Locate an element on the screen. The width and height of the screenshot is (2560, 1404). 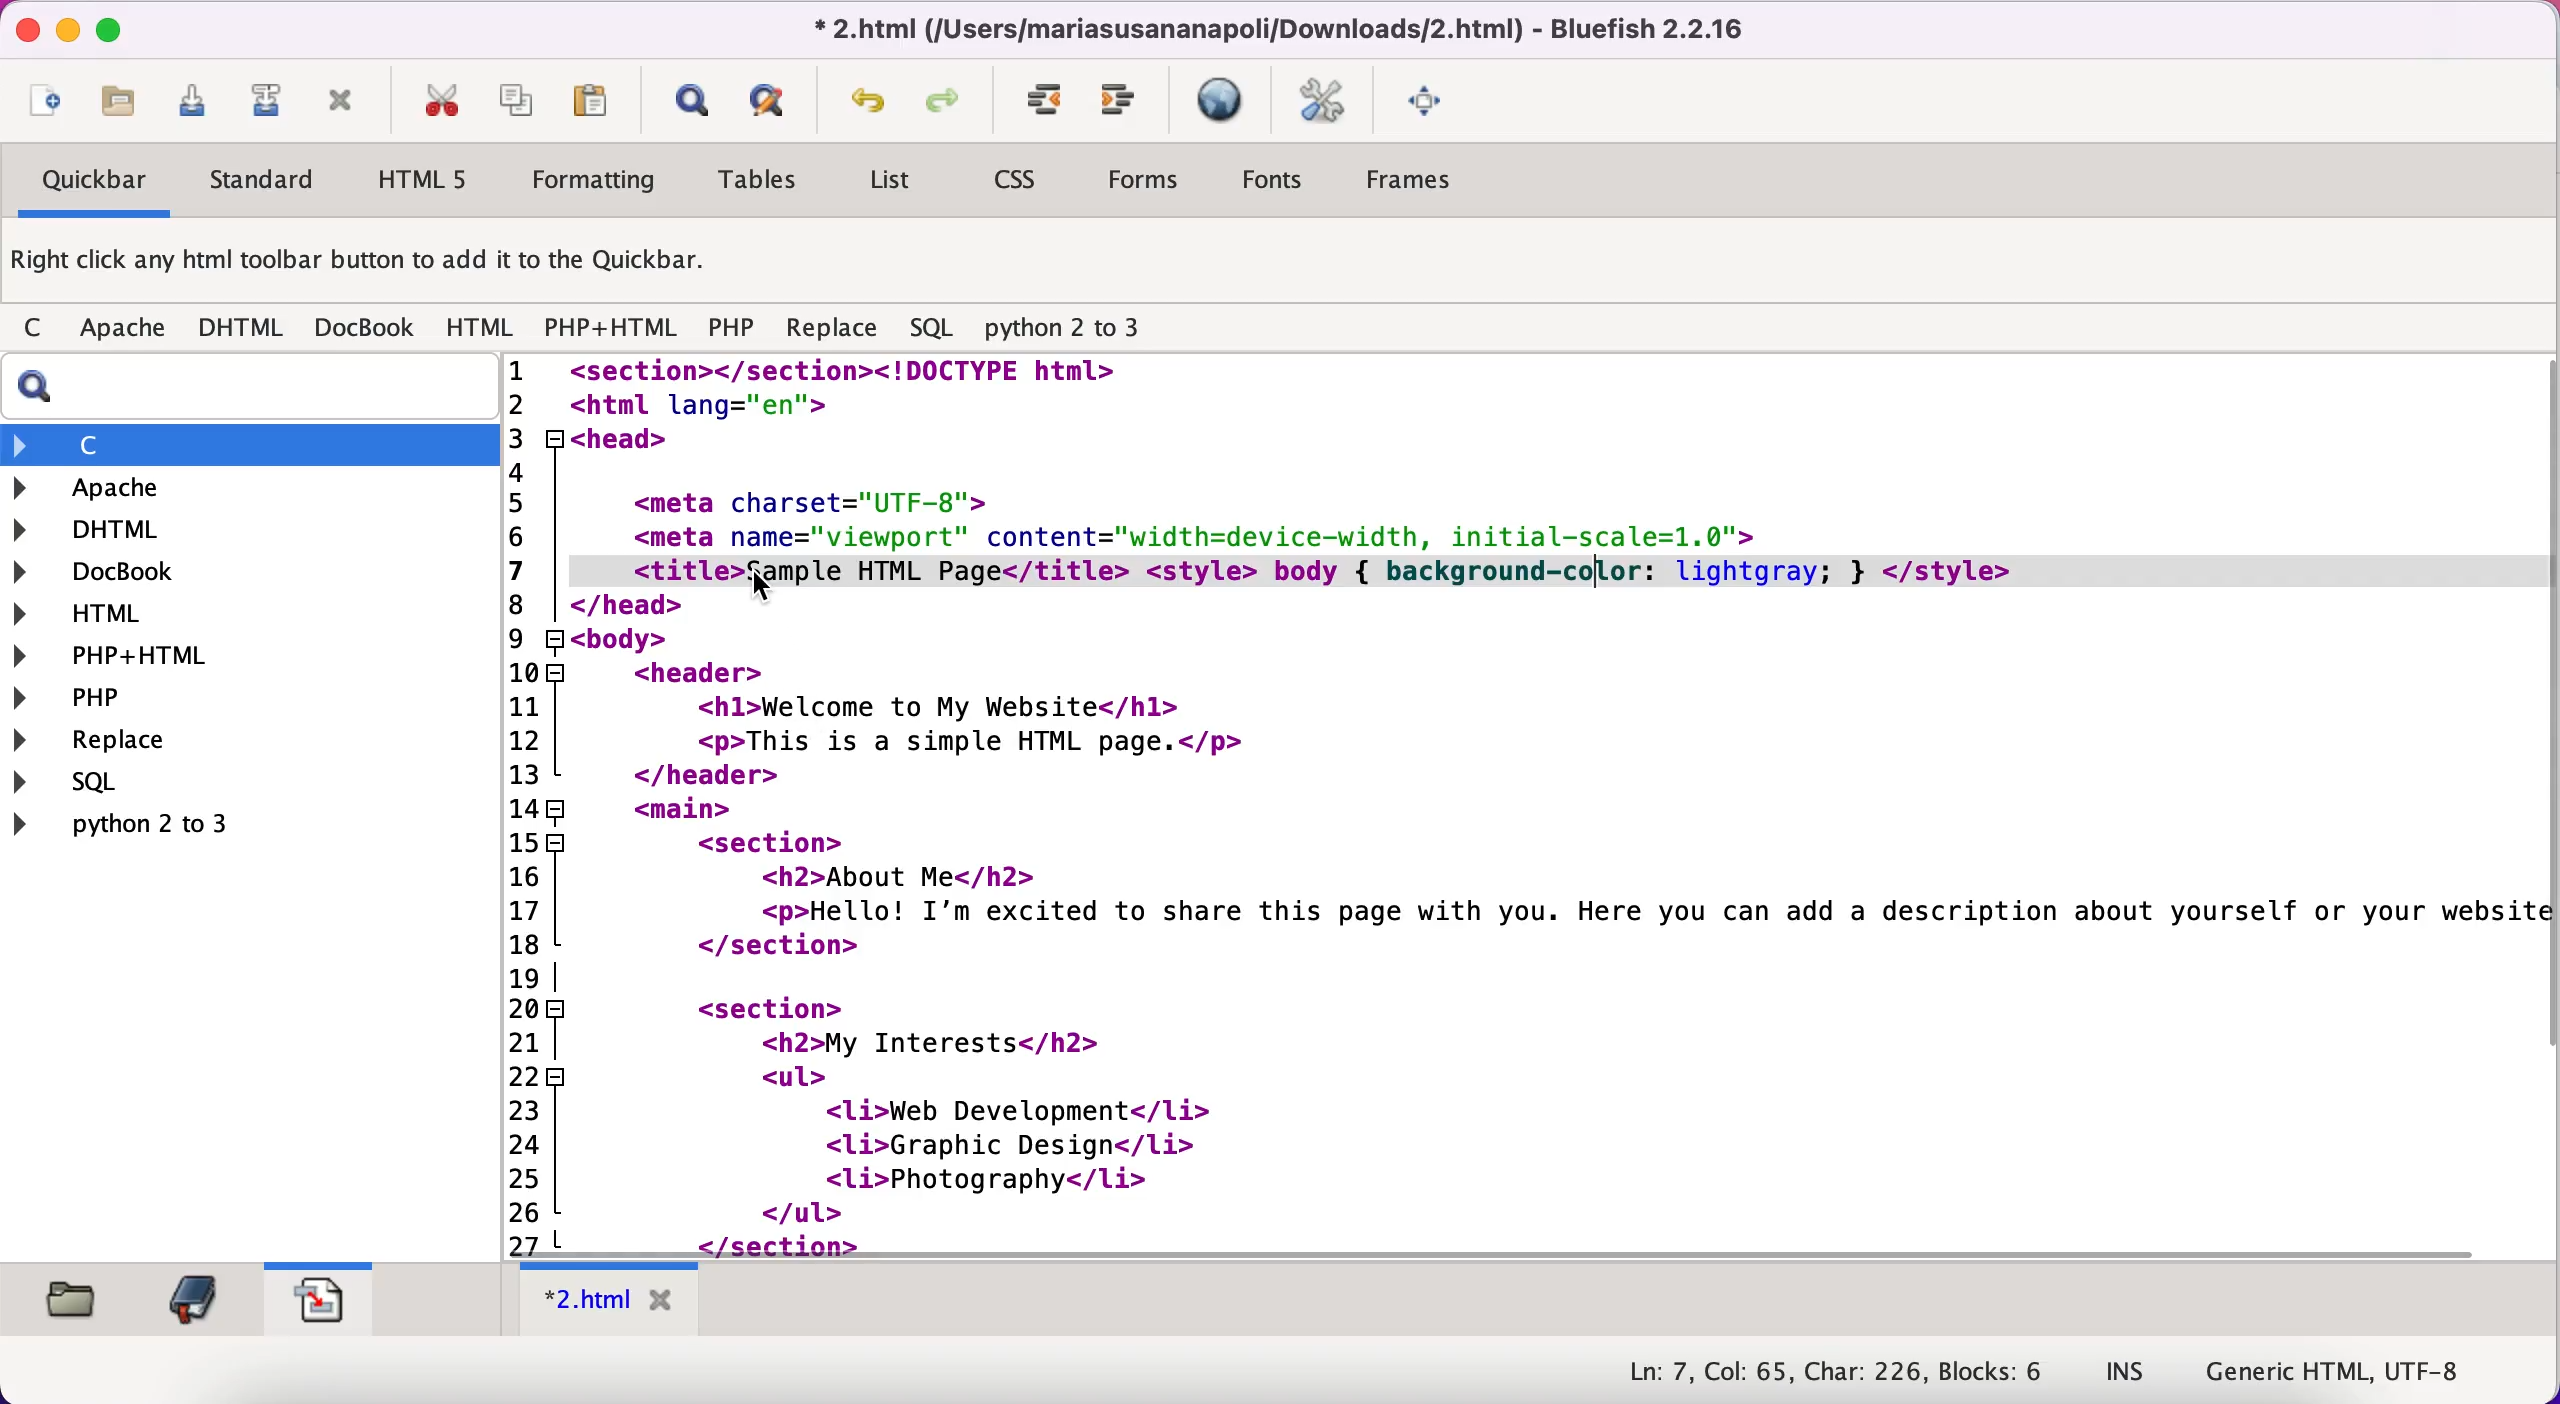
snippets is located at coordinates (318, 1295).